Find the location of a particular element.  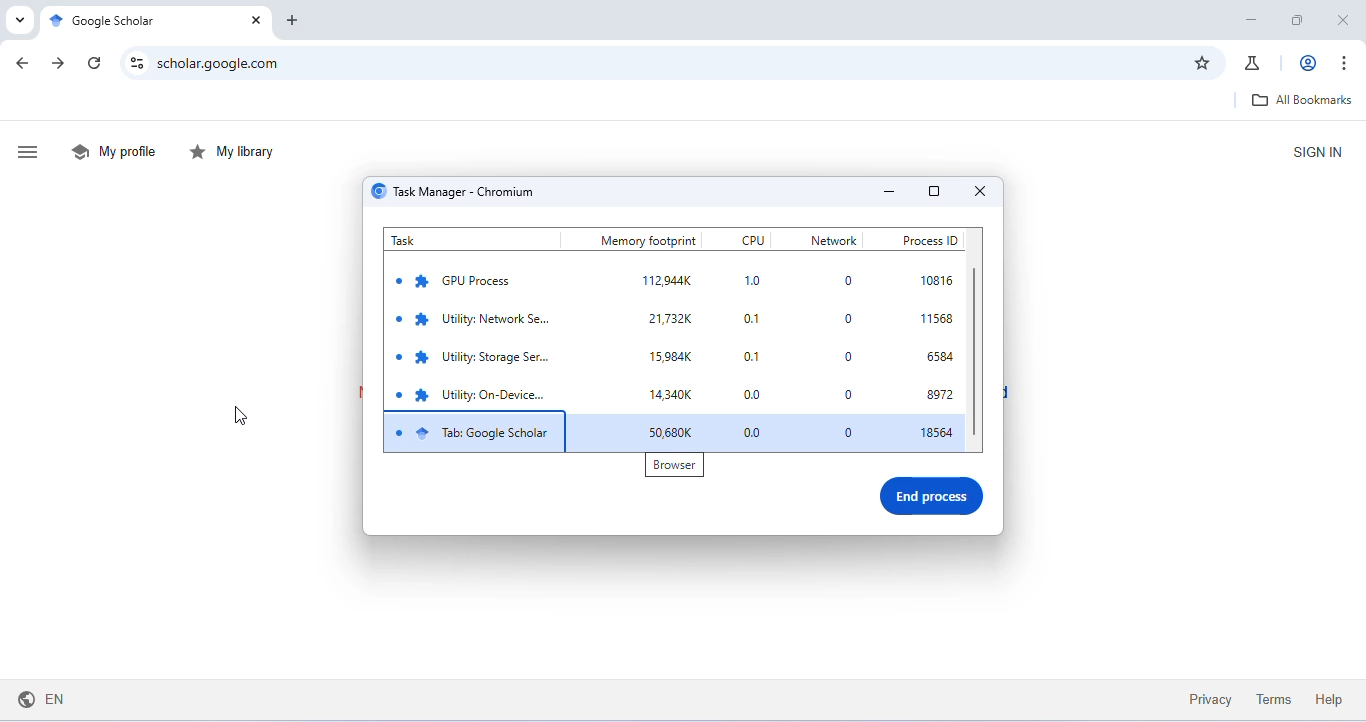

all bookmarks is located at coordinates (1300, 99).